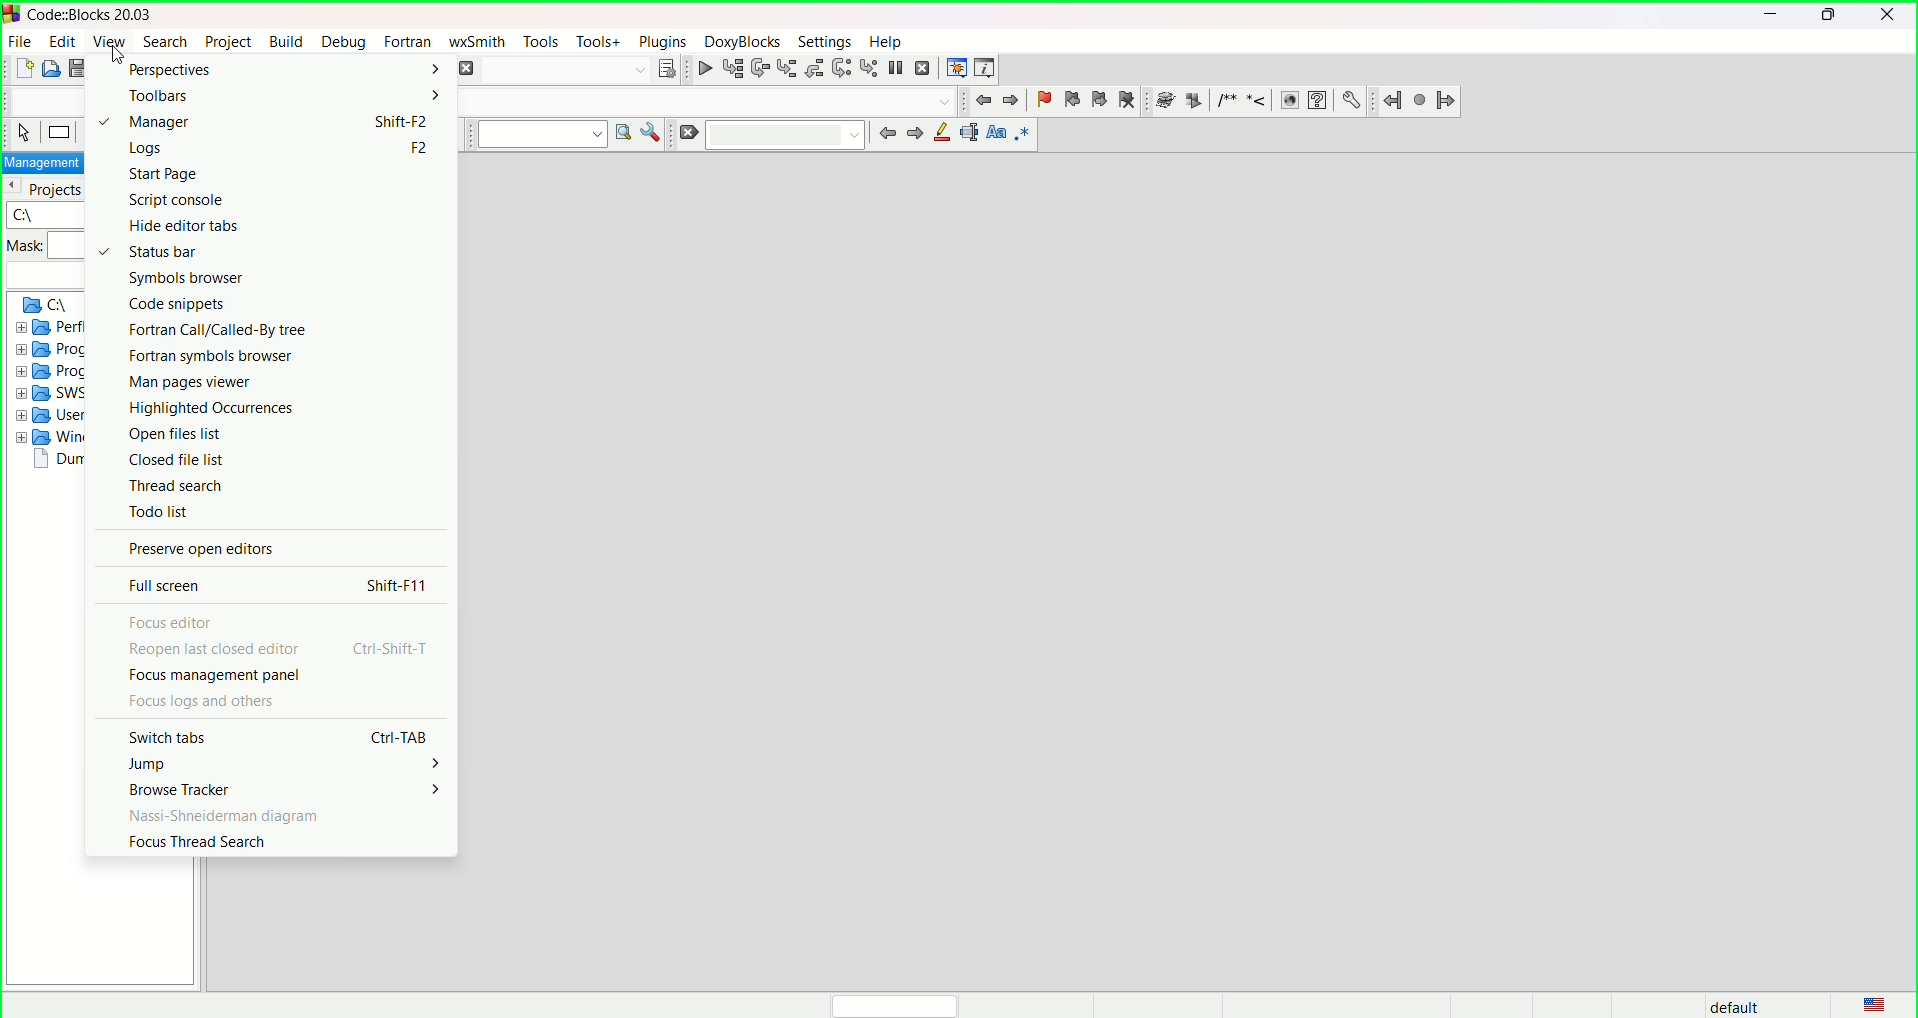  What do you see at coordinates (59, 41) in the screenshot?
I see `edit` at bounding box center [59, 41].